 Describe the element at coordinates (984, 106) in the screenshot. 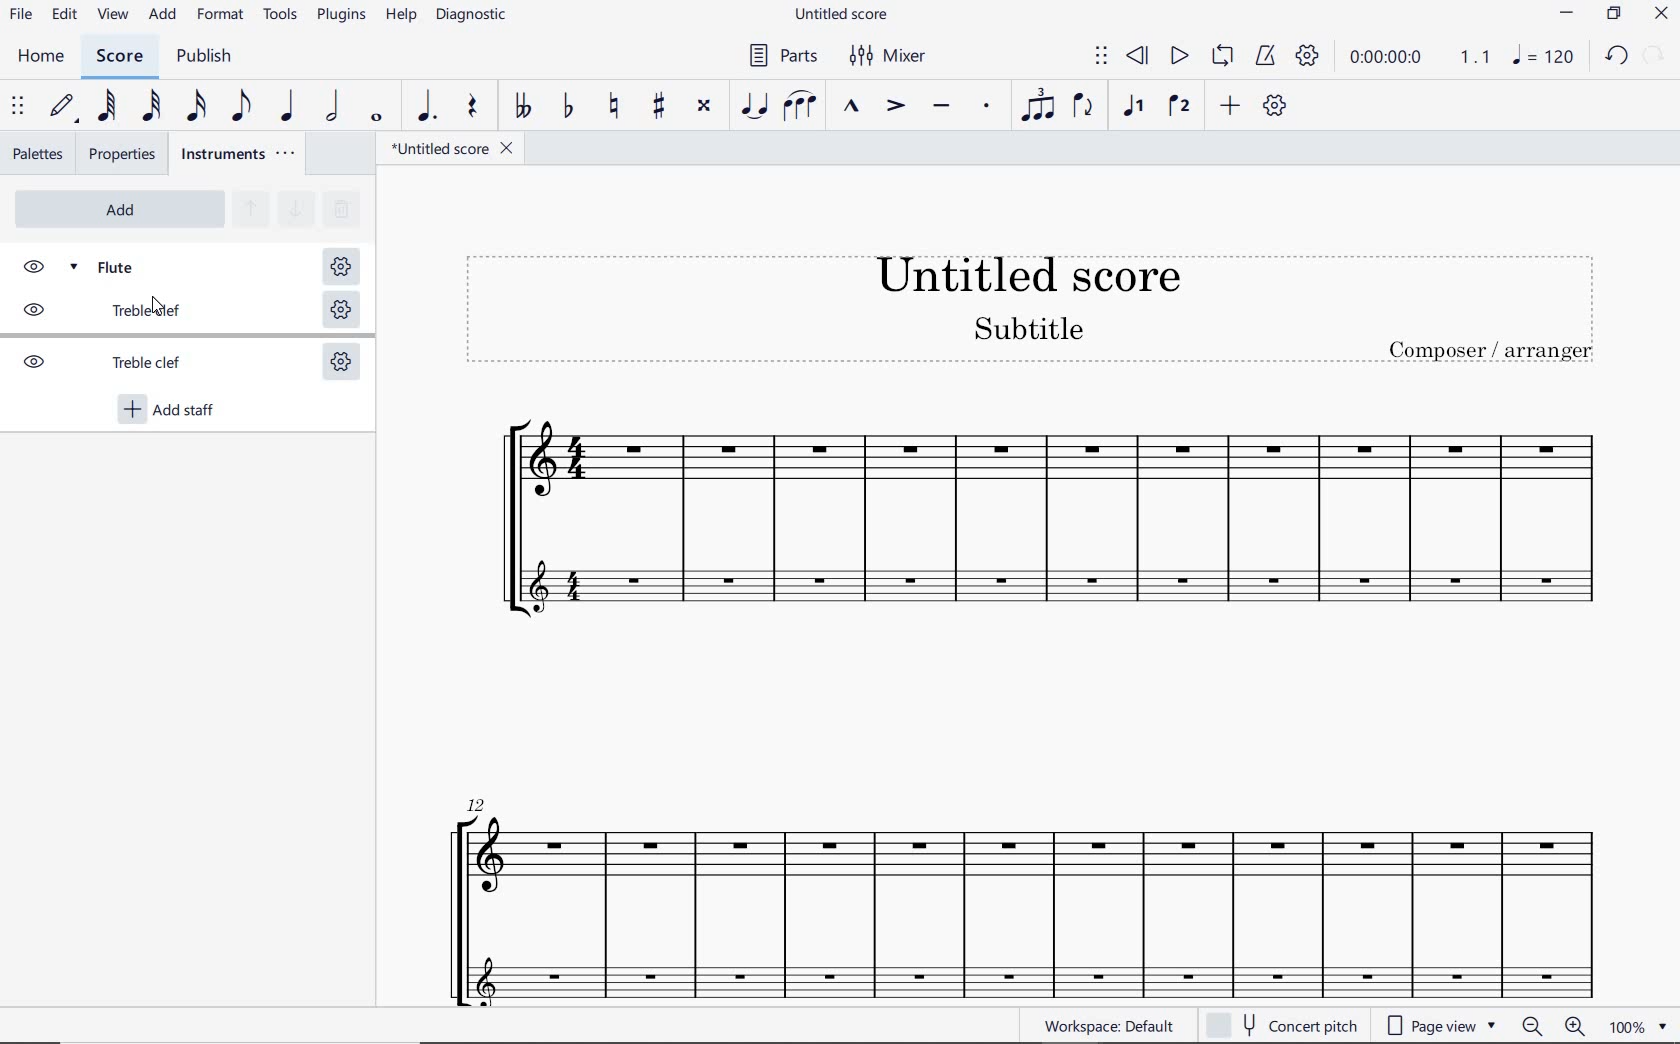

I see `STACCATO` at that location.